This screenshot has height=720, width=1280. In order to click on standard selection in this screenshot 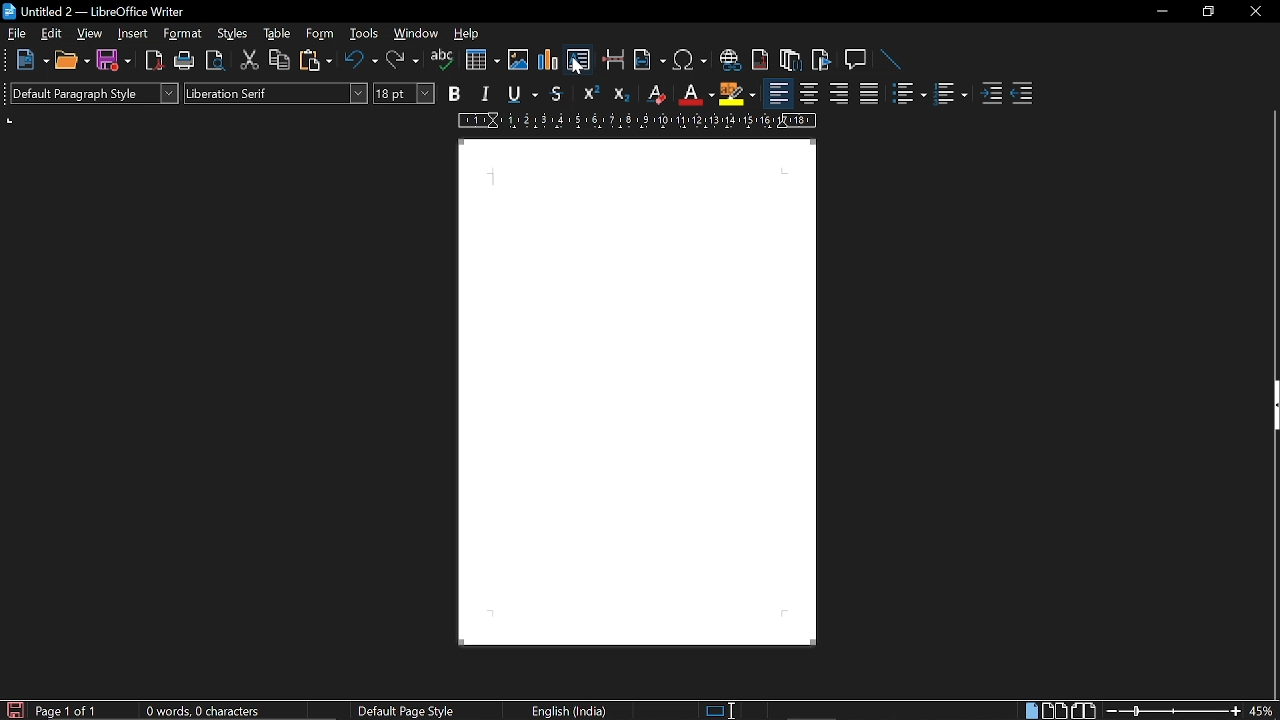, I will do `click(722, 710)`.